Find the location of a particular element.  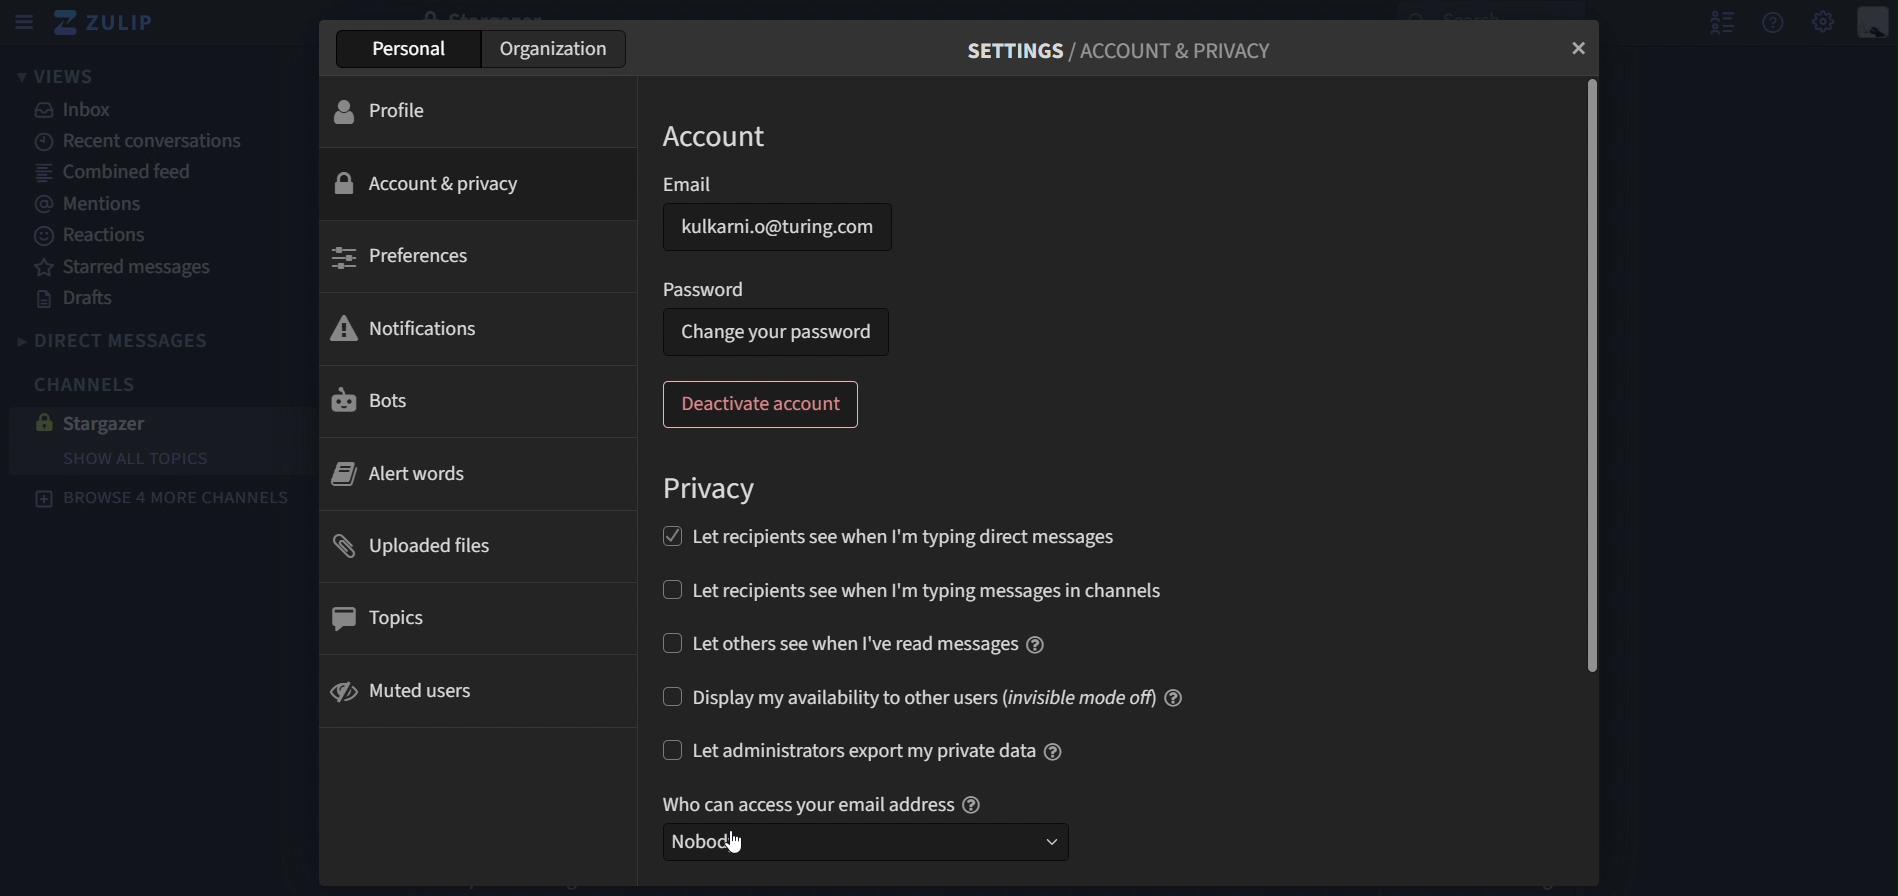

profile is located at coordinates (382, 115).